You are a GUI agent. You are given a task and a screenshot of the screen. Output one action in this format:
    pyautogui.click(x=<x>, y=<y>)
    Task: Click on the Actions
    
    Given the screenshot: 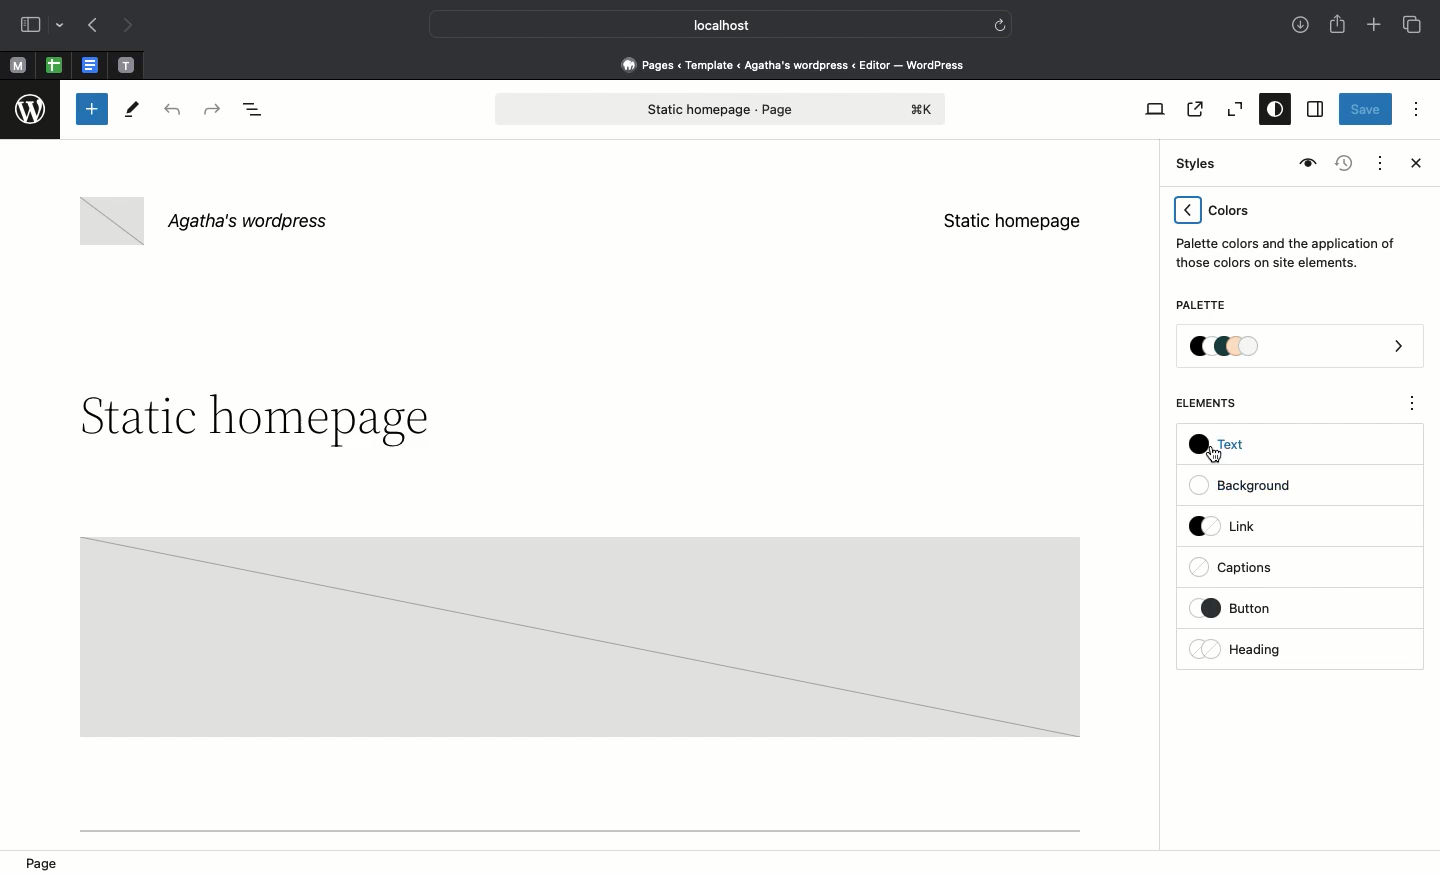 What is the action you would take?
    pyautogui.click(x=1378, y=161)
    